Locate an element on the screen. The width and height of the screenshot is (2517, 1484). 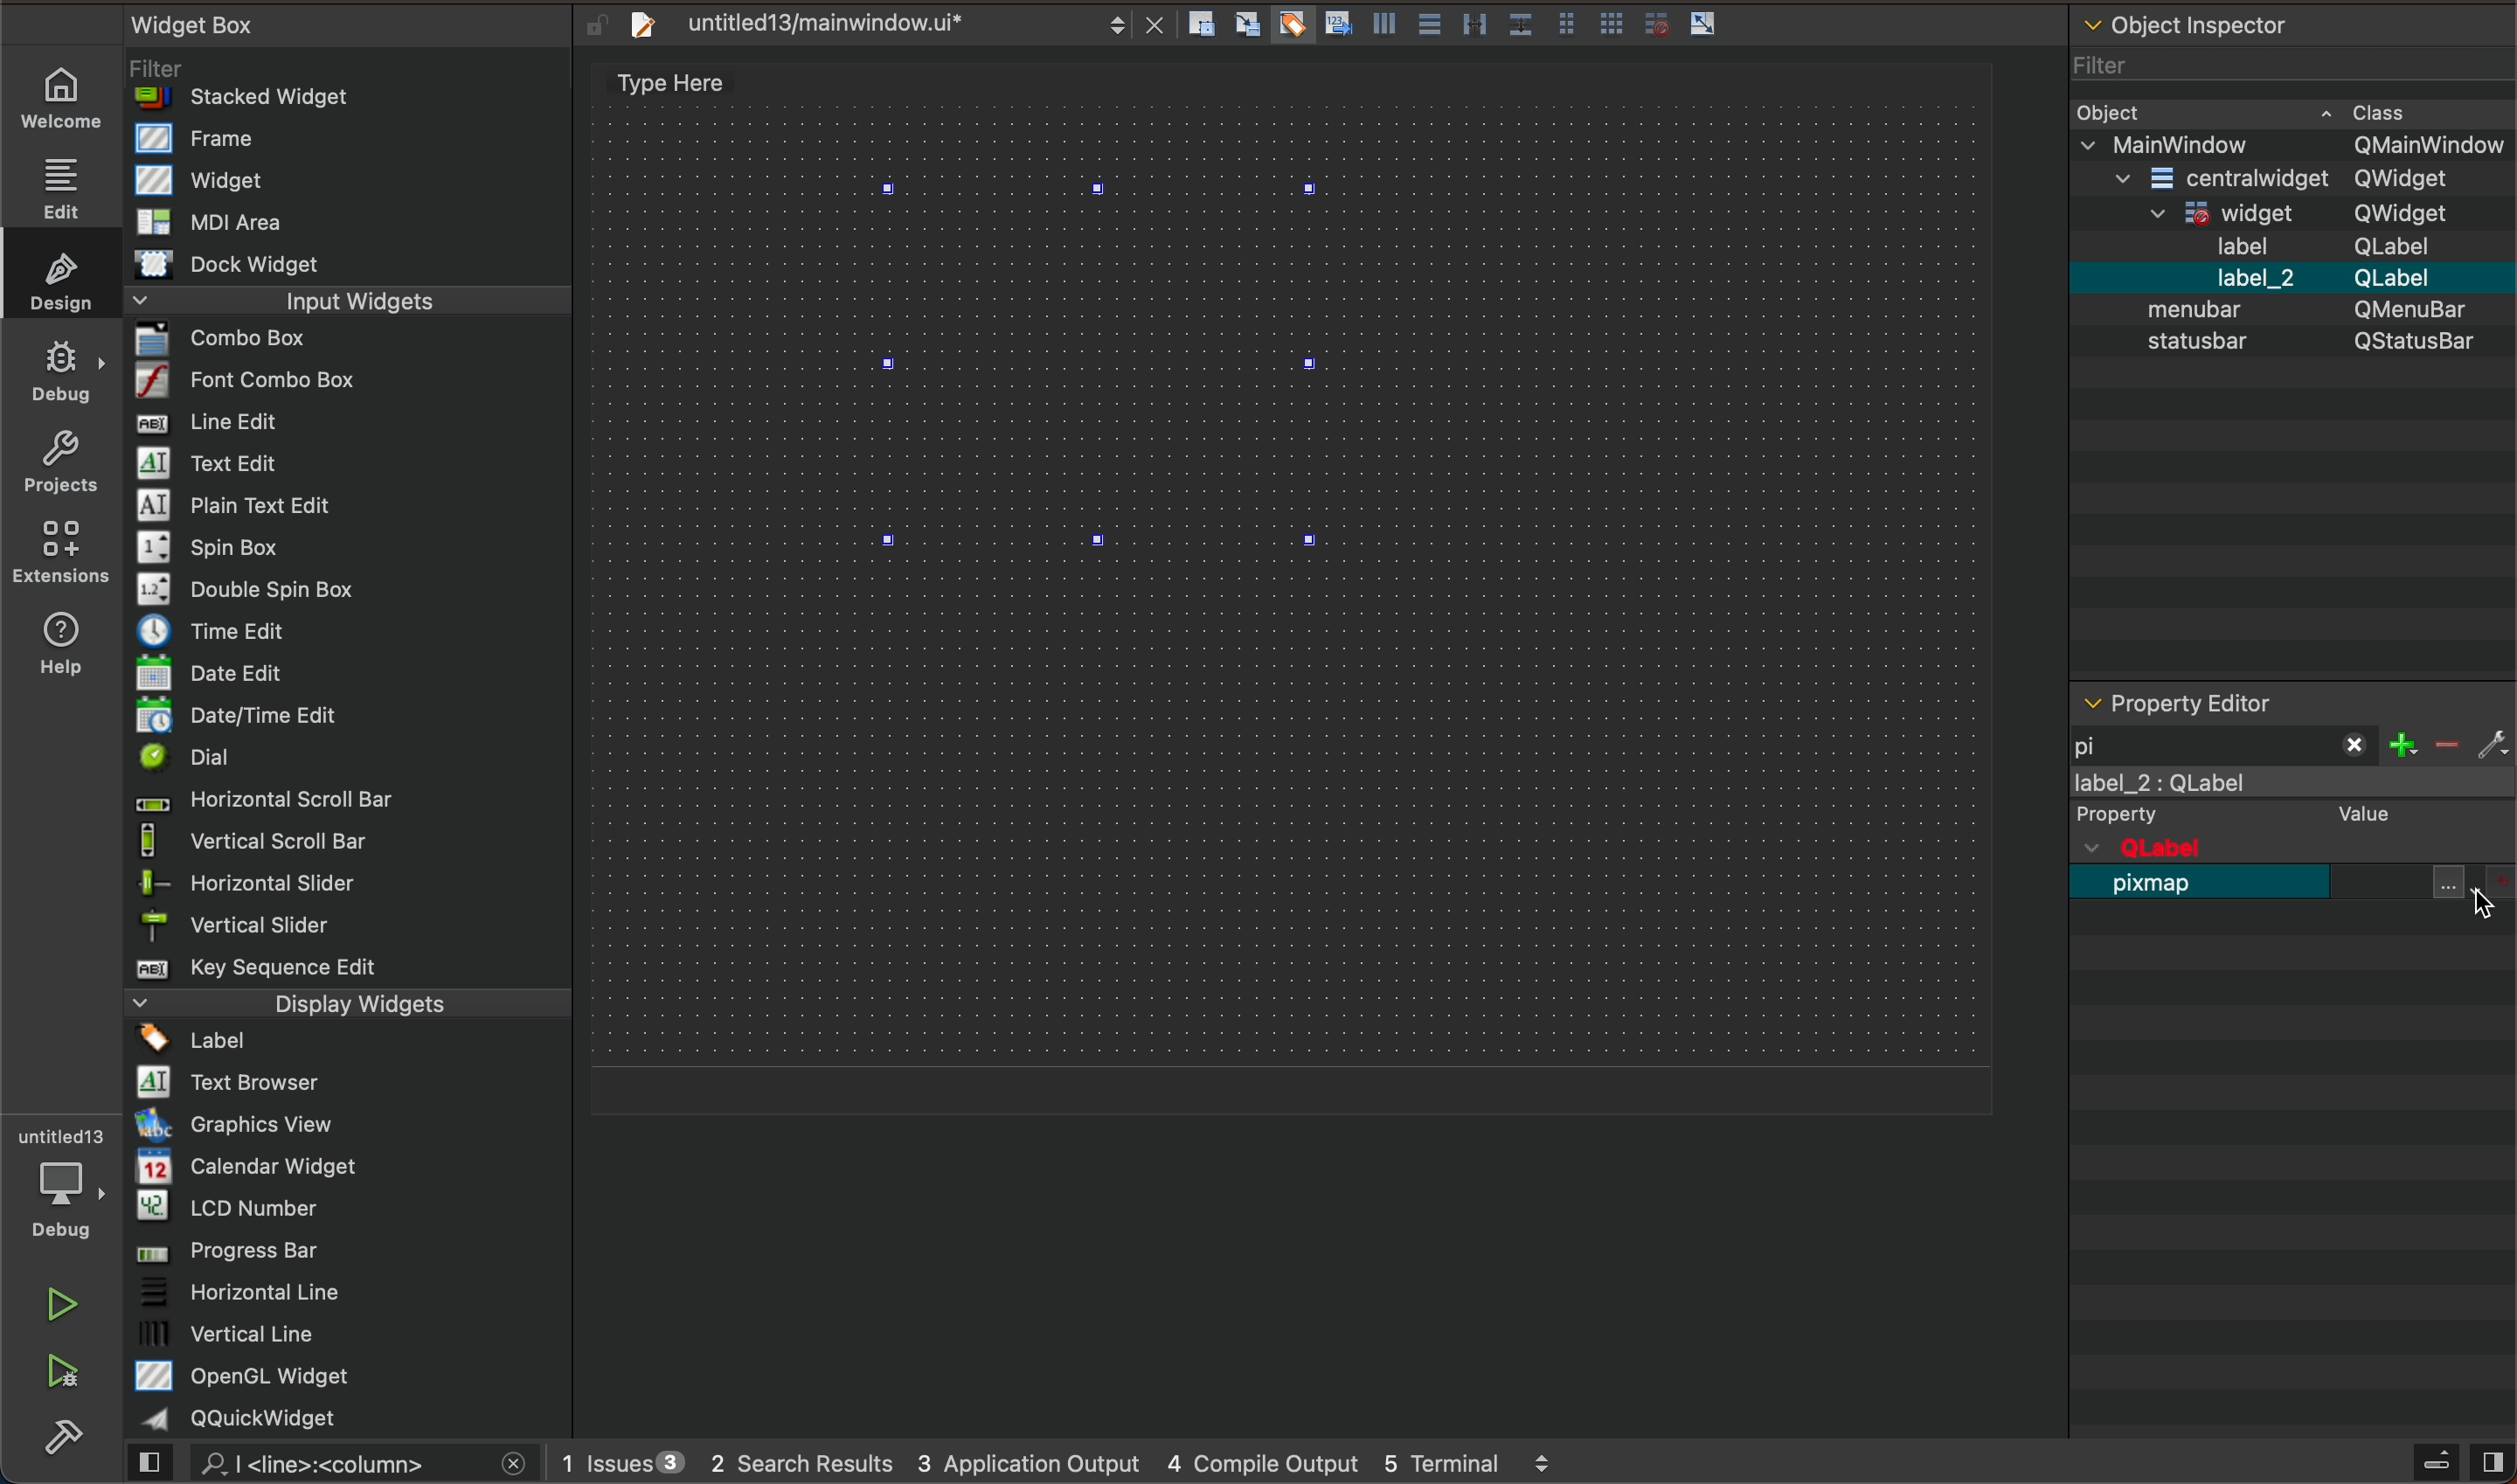
qobject is located at coordinates (2268, 848).